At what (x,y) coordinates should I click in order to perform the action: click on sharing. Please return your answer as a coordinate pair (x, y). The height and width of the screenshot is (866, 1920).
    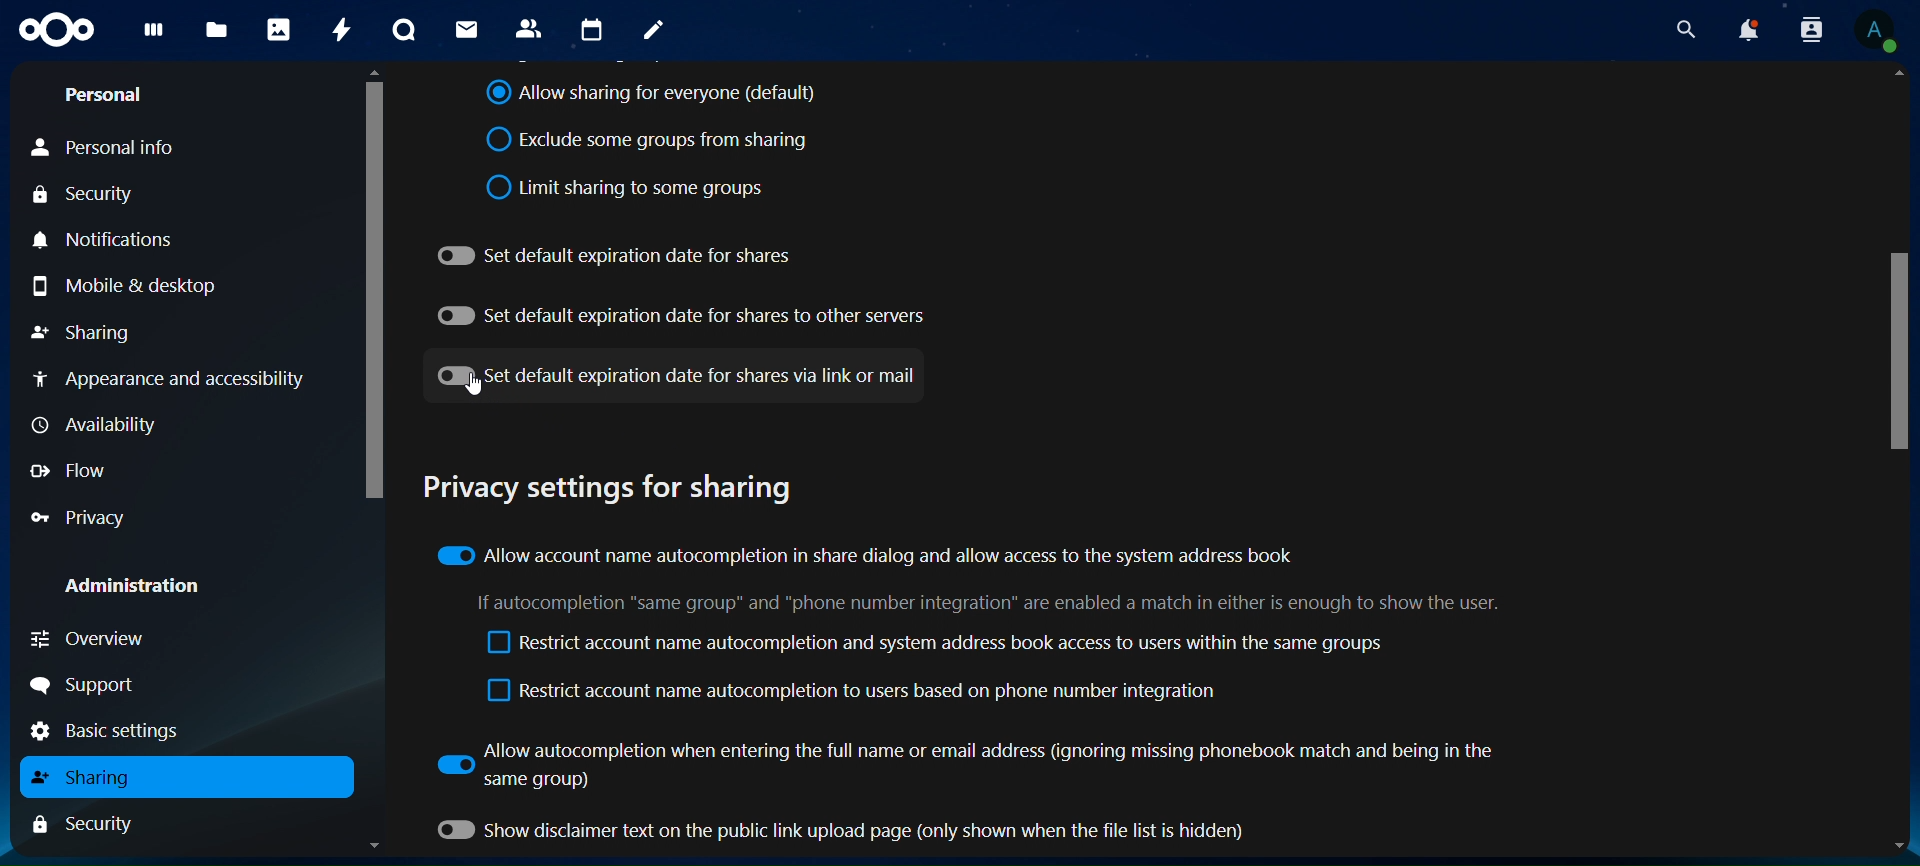
    Looking at the image, I should click on (91, 777).